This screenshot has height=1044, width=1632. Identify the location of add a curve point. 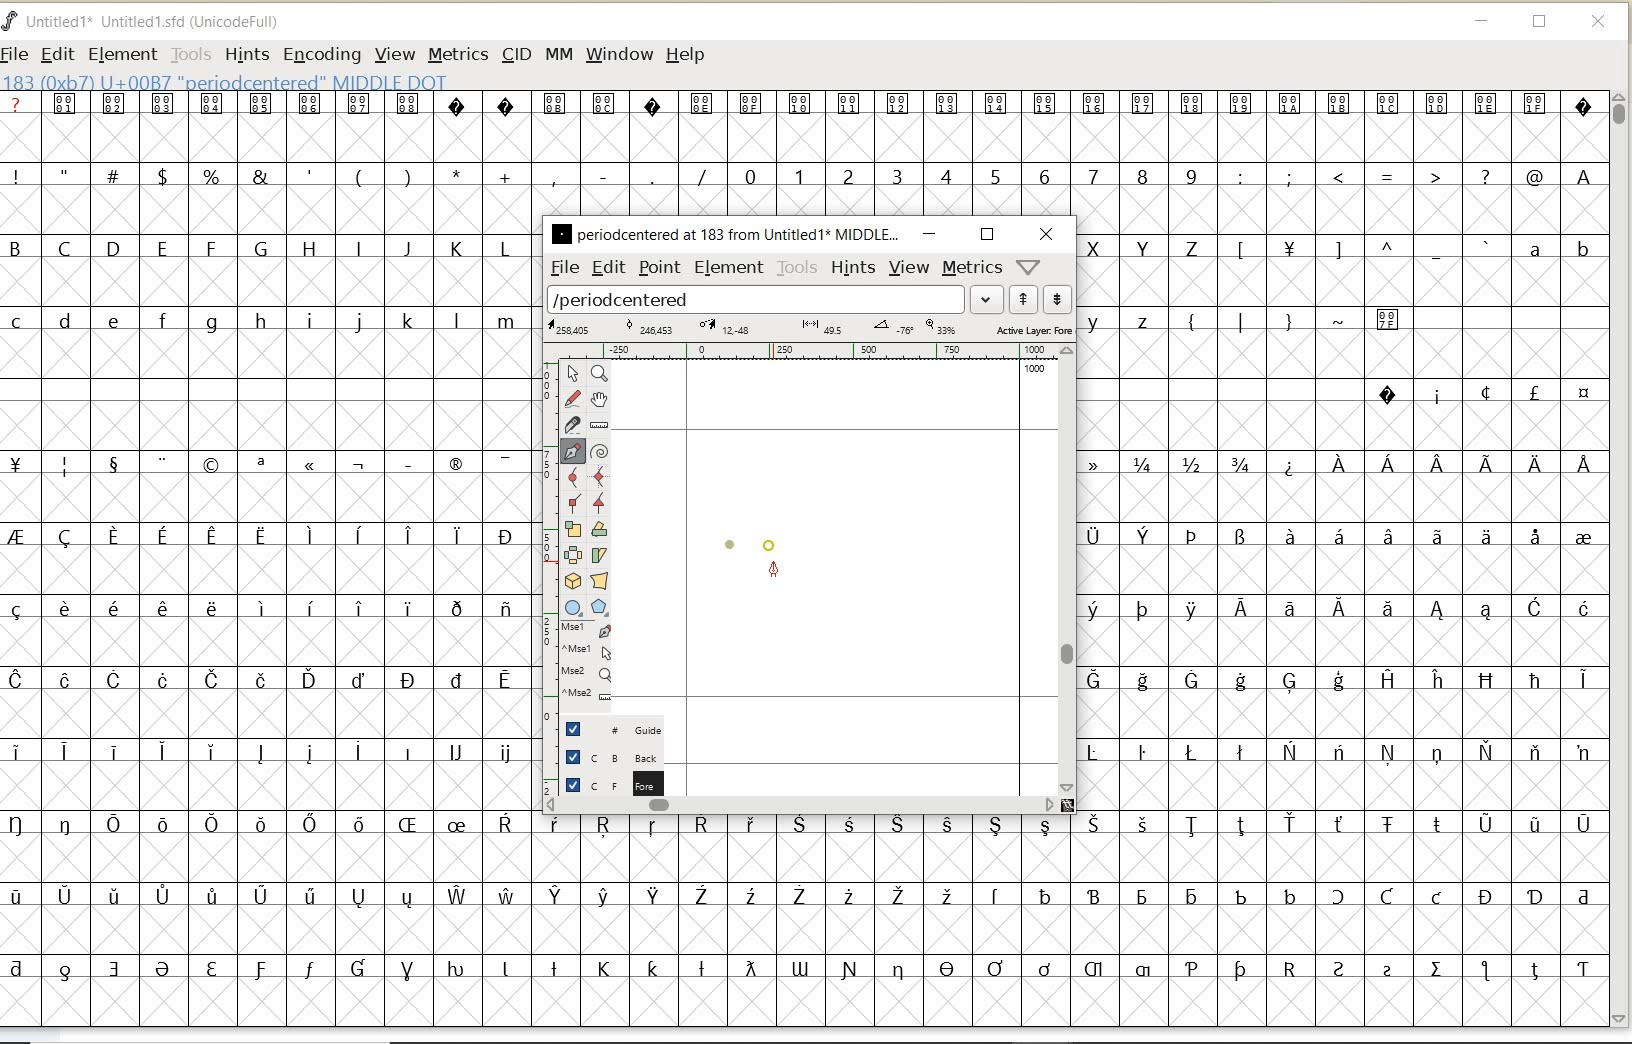
(574, 475).